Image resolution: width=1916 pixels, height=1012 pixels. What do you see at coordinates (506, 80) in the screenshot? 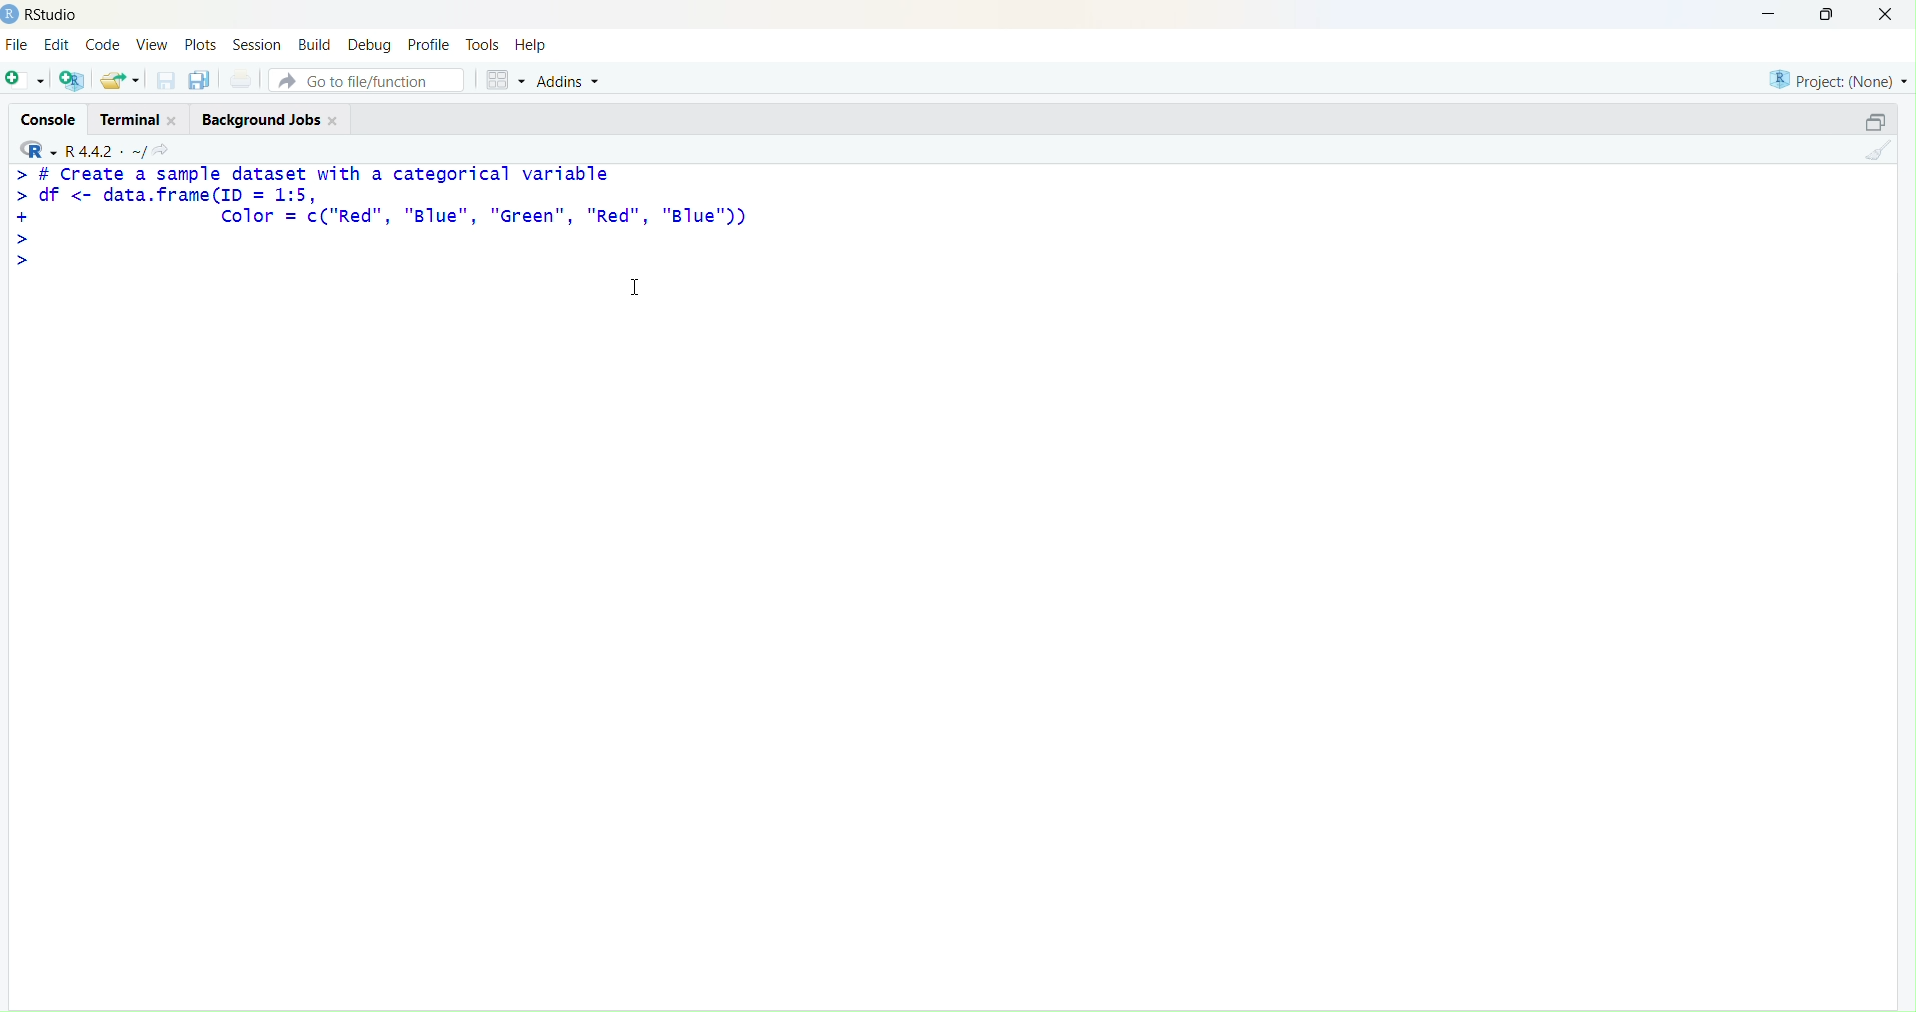
I see `grid` at bounding box center [506, 80].